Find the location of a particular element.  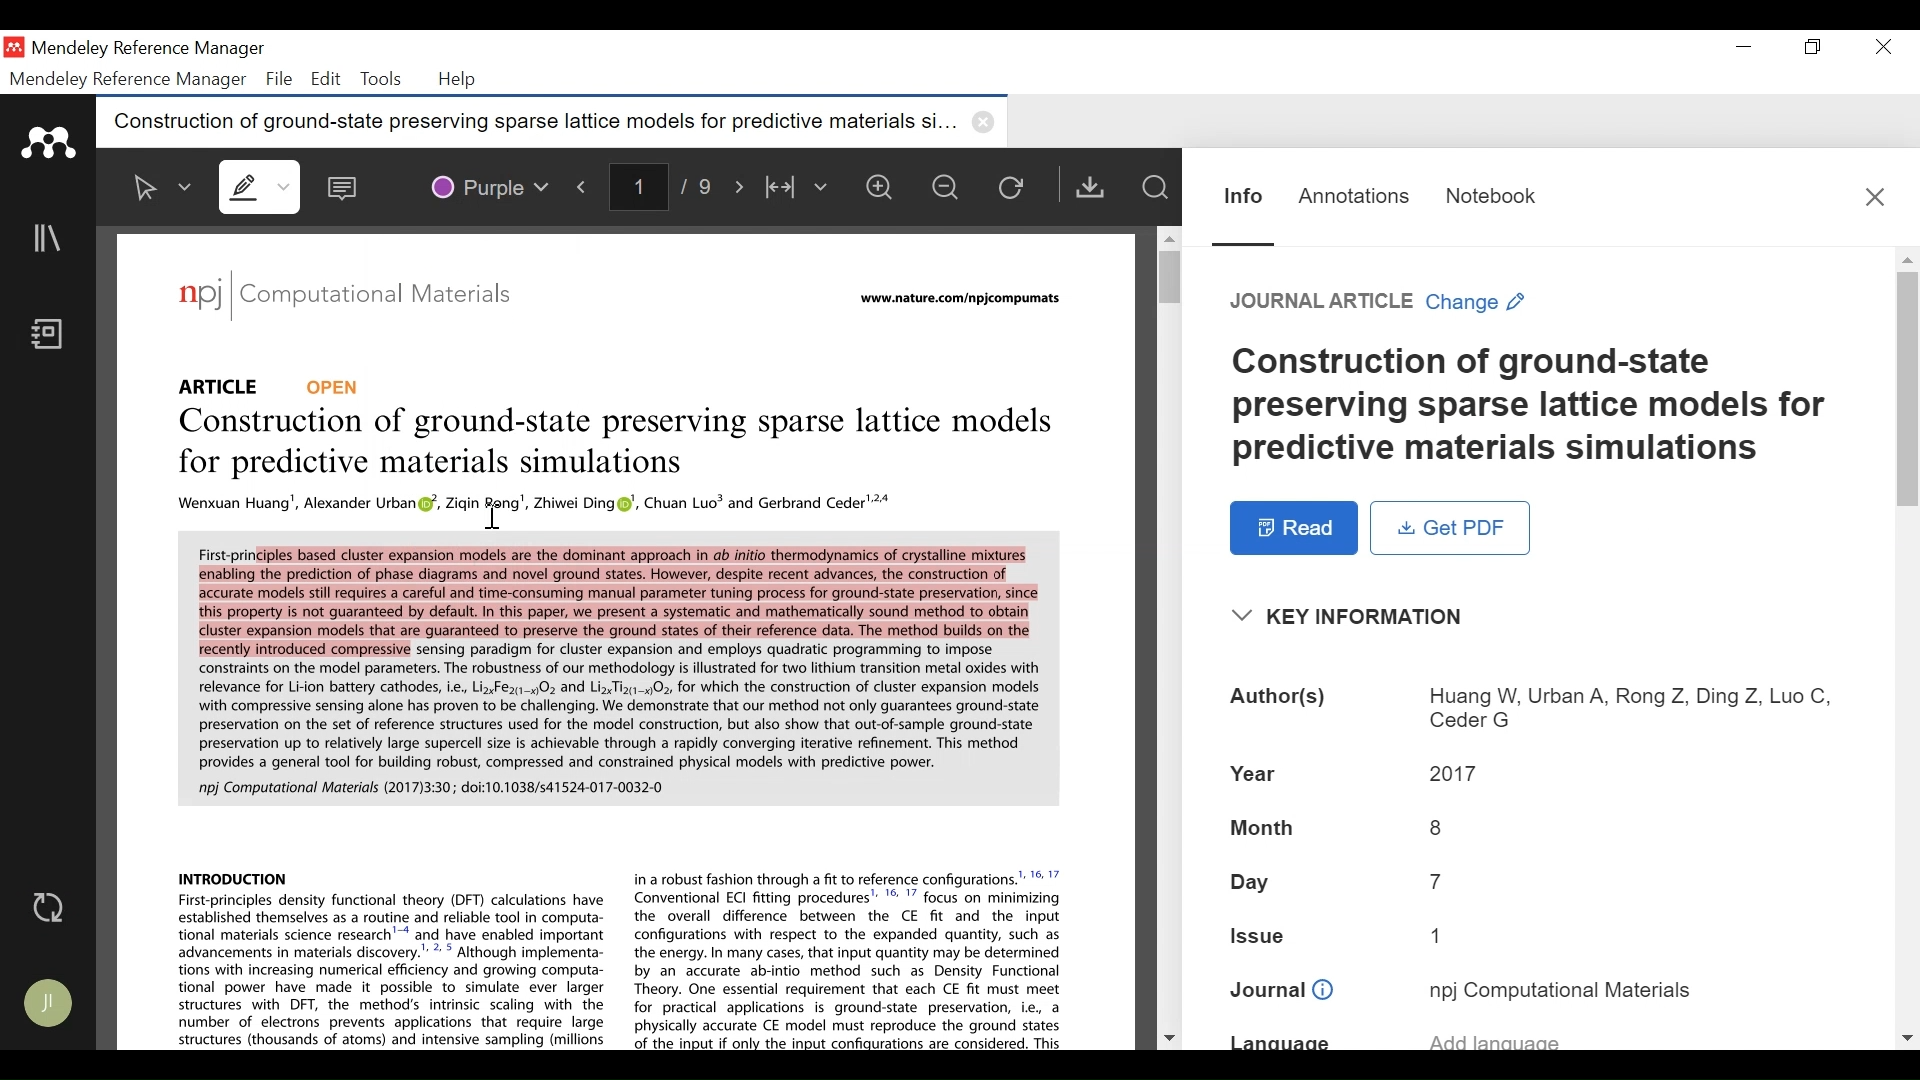

Issue is located at coordinates (1267, 937).